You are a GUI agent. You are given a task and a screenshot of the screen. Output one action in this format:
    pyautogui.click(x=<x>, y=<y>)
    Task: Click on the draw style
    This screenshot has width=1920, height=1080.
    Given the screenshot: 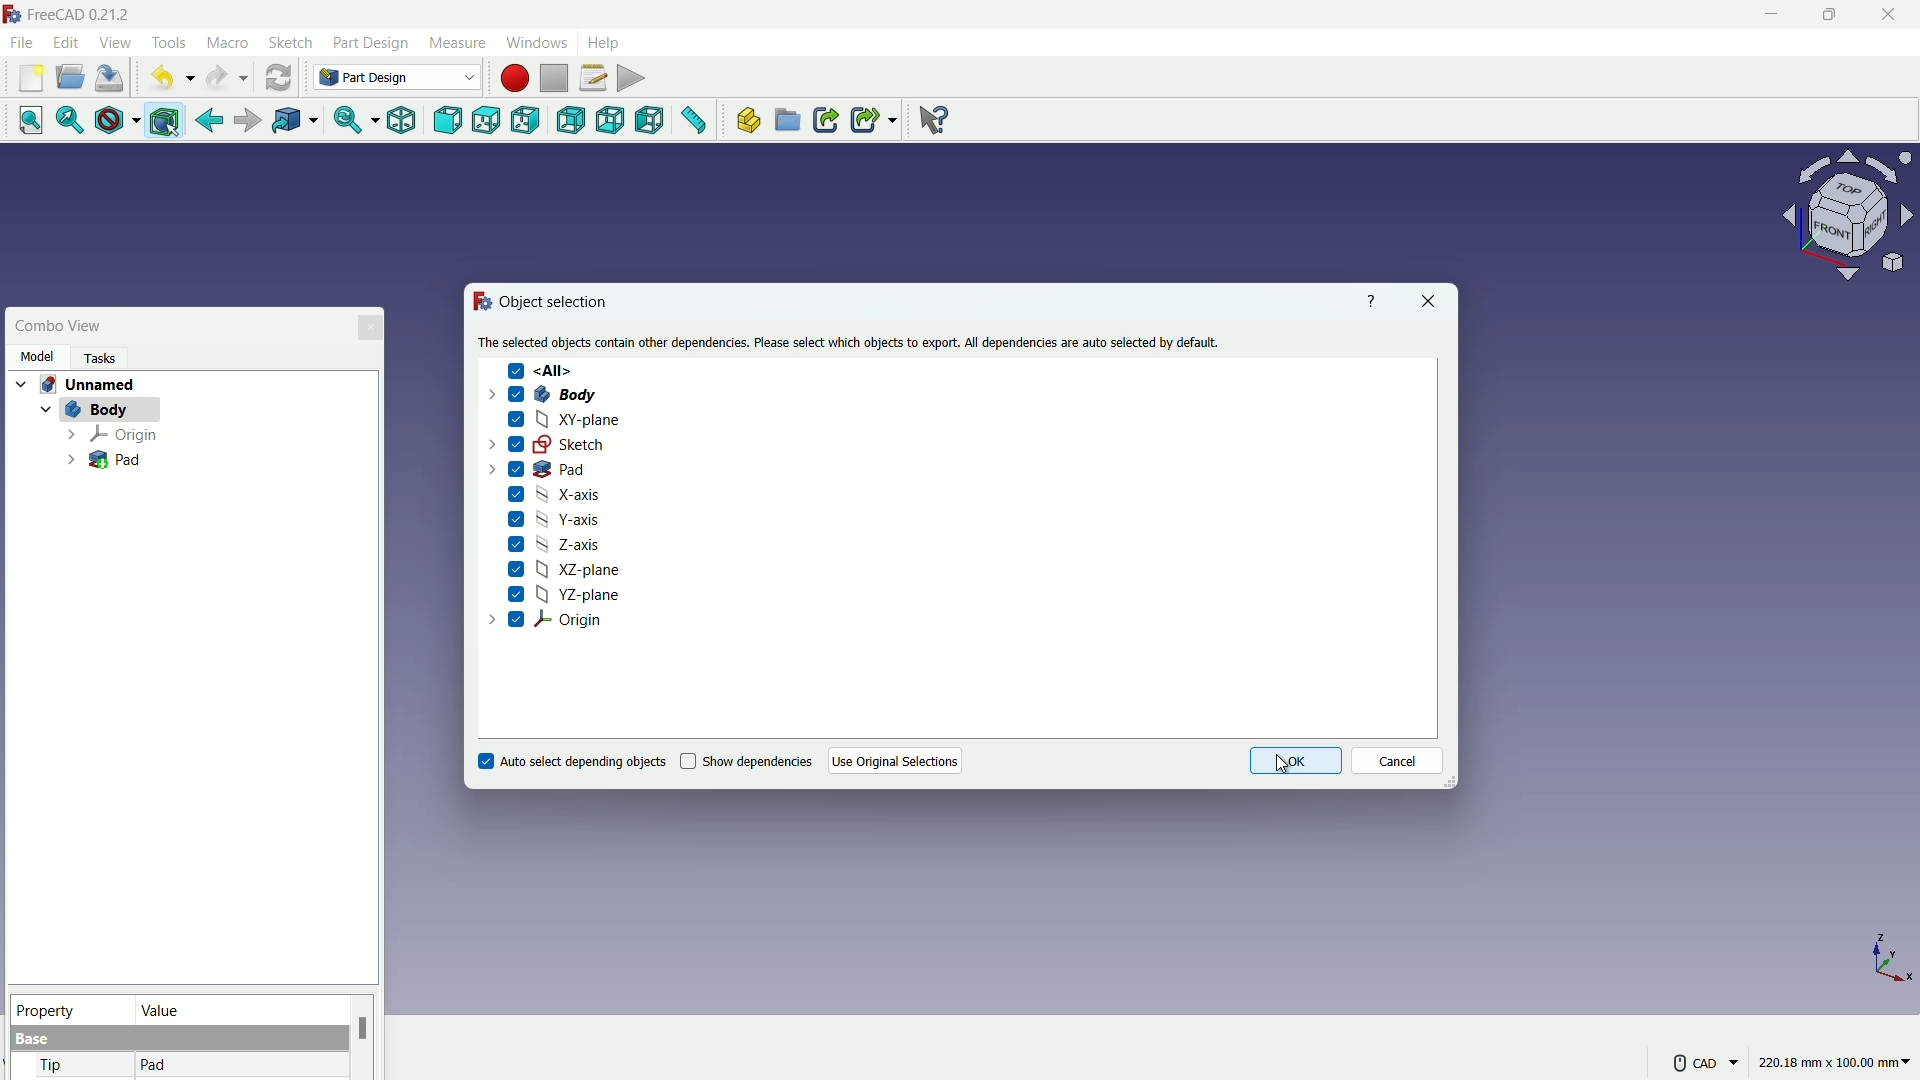 What is the action you would take?
    pyautogui.click(x=113, y=121)
    